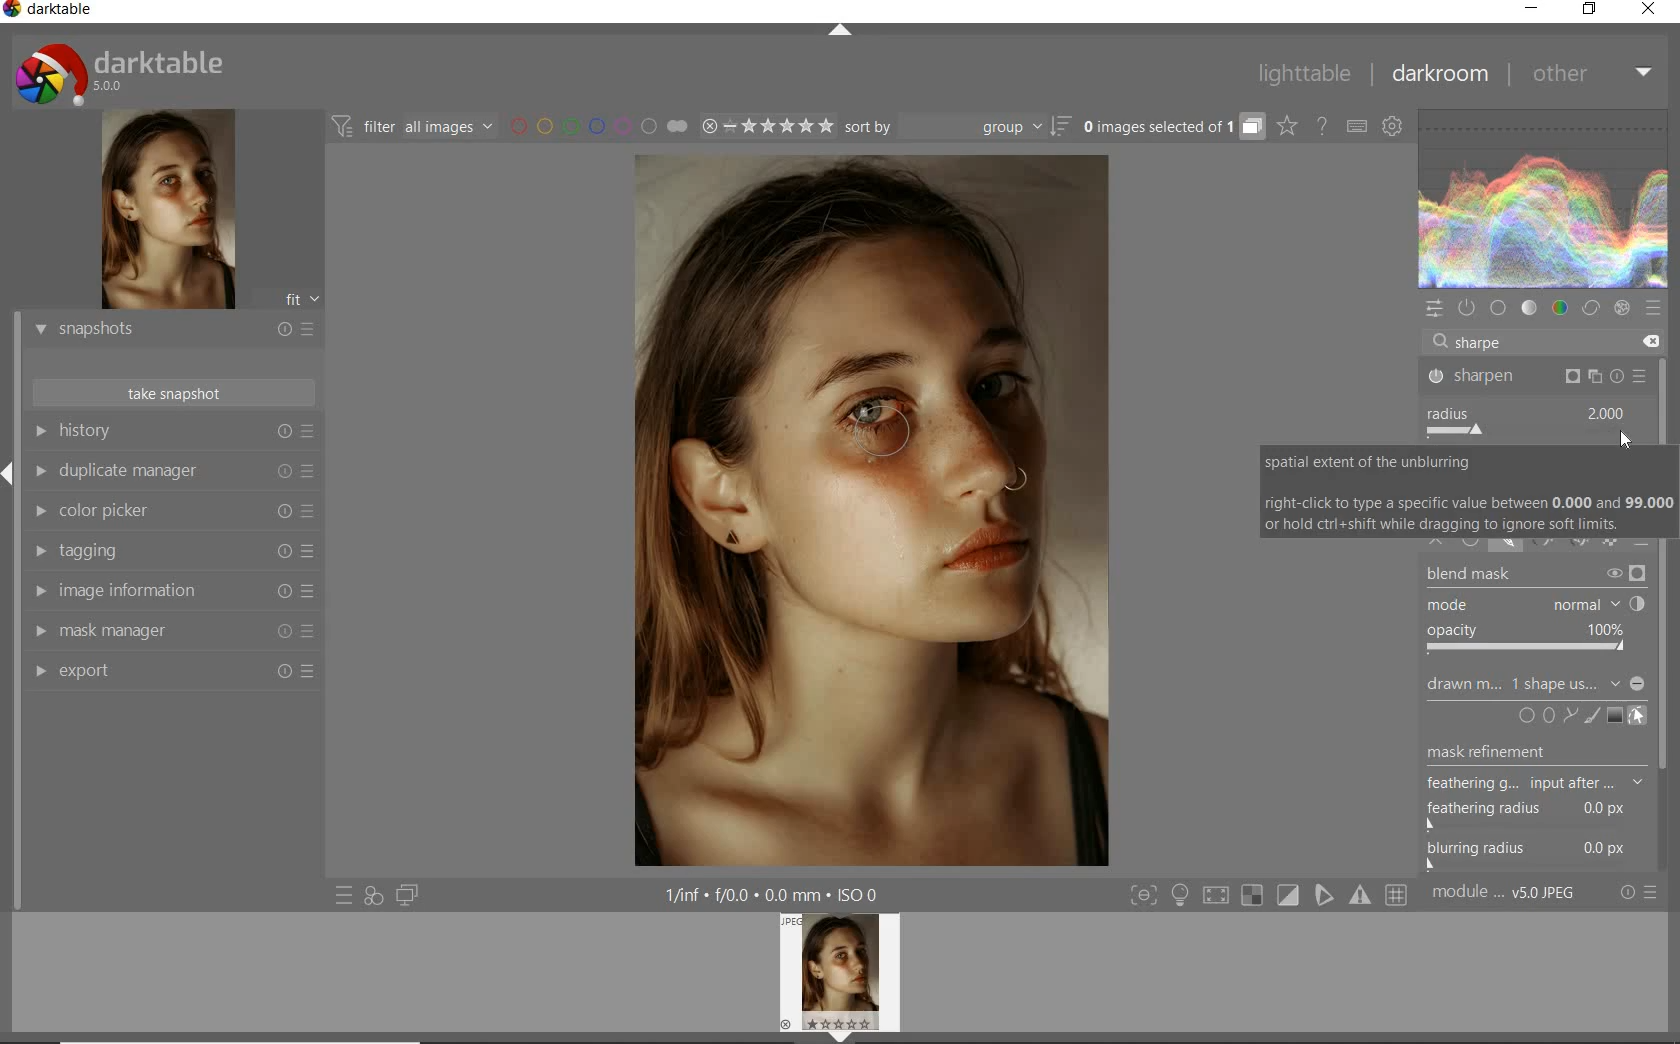  What do you see at coordinates (1536, 576) in the screenshot?
I see `BLEND MASK` at bounding box center [1536, 576].